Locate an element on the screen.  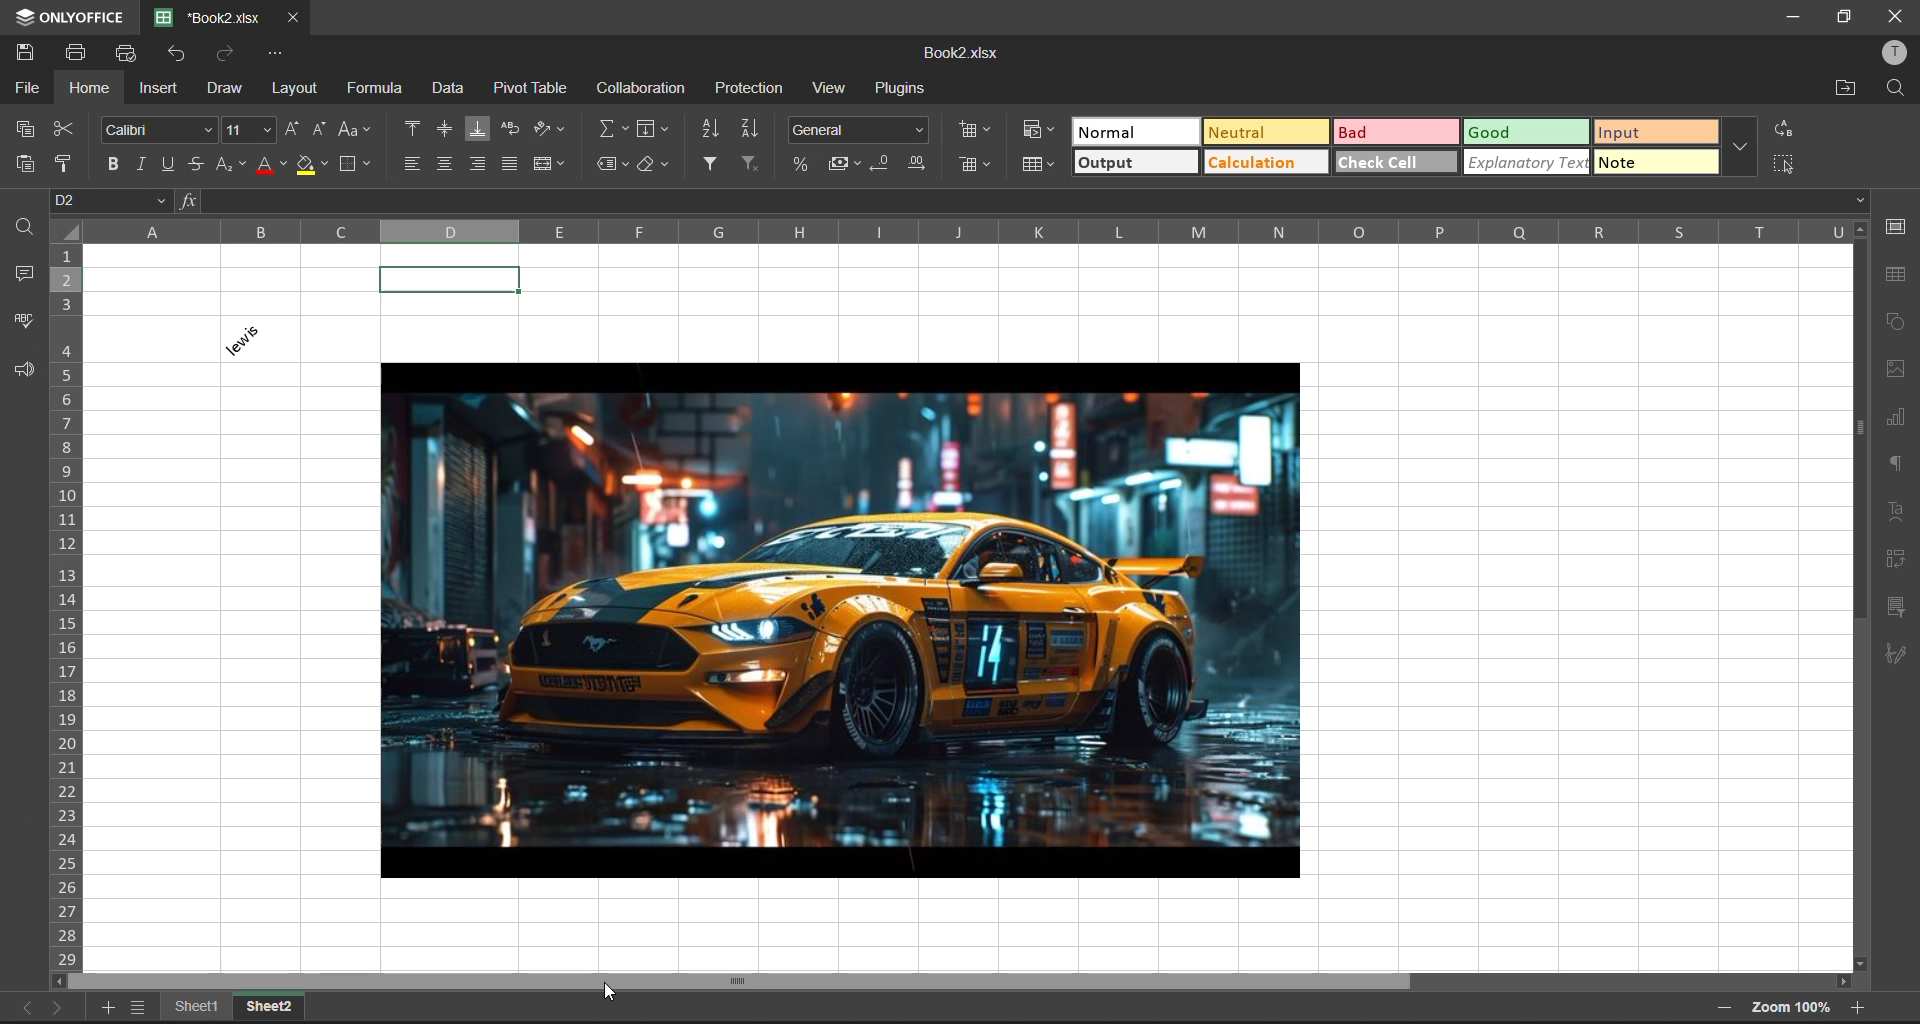
add sheet is located at coordinates (110, 1009).